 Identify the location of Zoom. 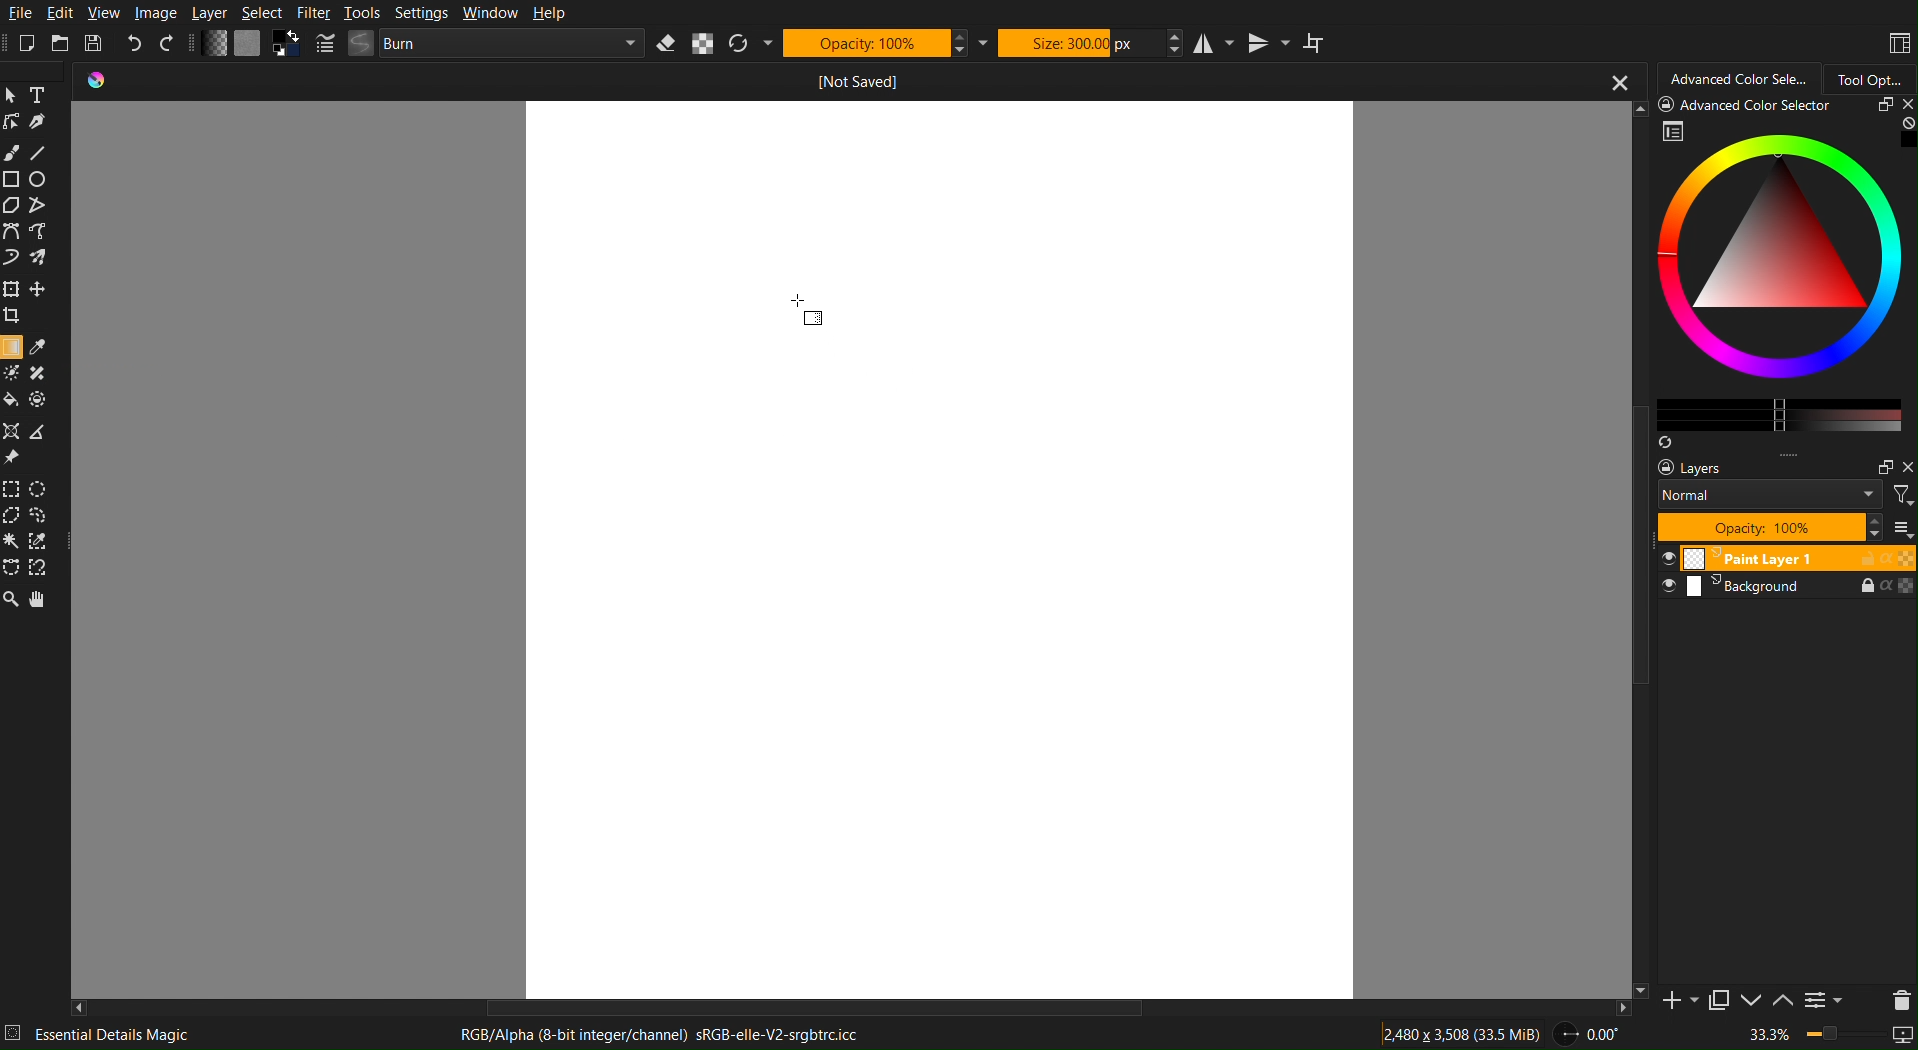
(12, 600).